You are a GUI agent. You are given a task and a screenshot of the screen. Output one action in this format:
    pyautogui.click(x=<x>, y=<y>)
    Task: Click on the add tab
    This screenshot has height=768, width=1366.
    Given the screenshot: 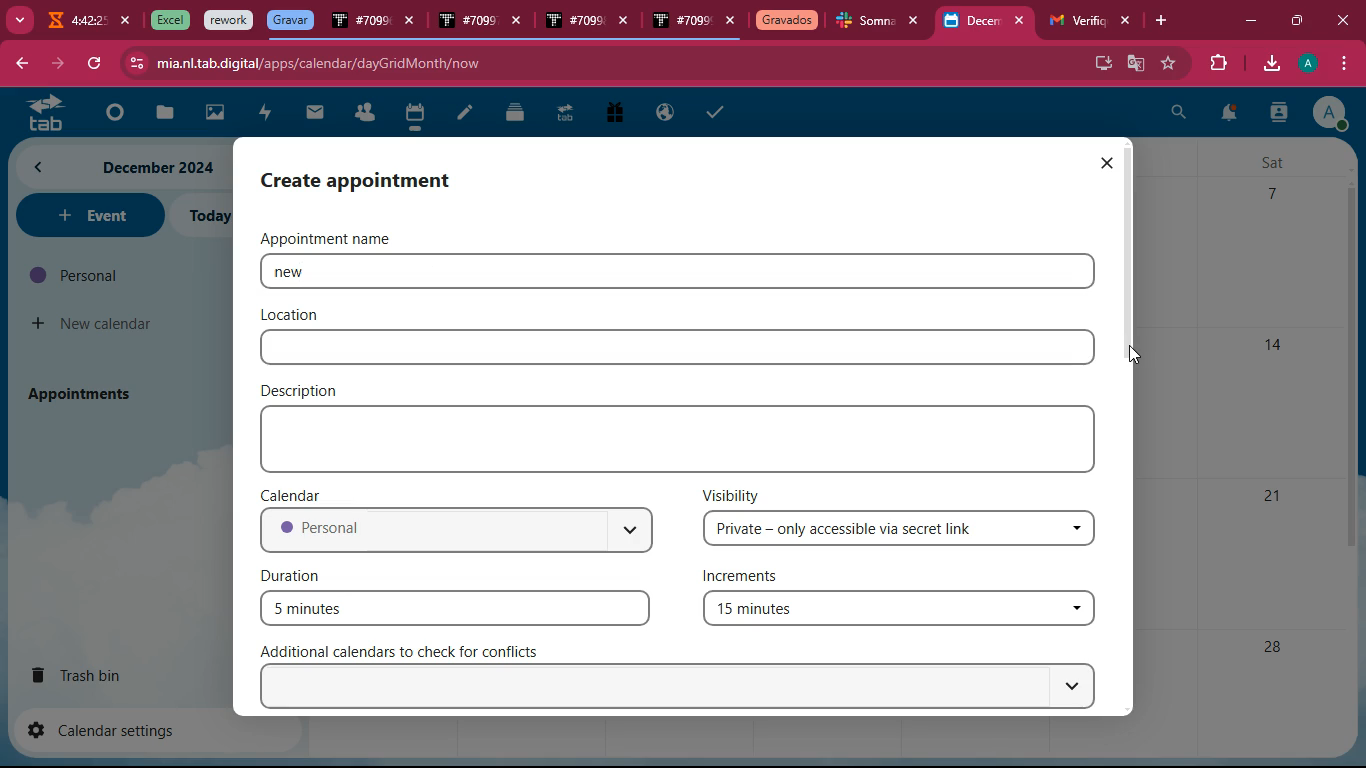 What is the action you would take?
    pyautogui.click(x=1165, y=21)
    